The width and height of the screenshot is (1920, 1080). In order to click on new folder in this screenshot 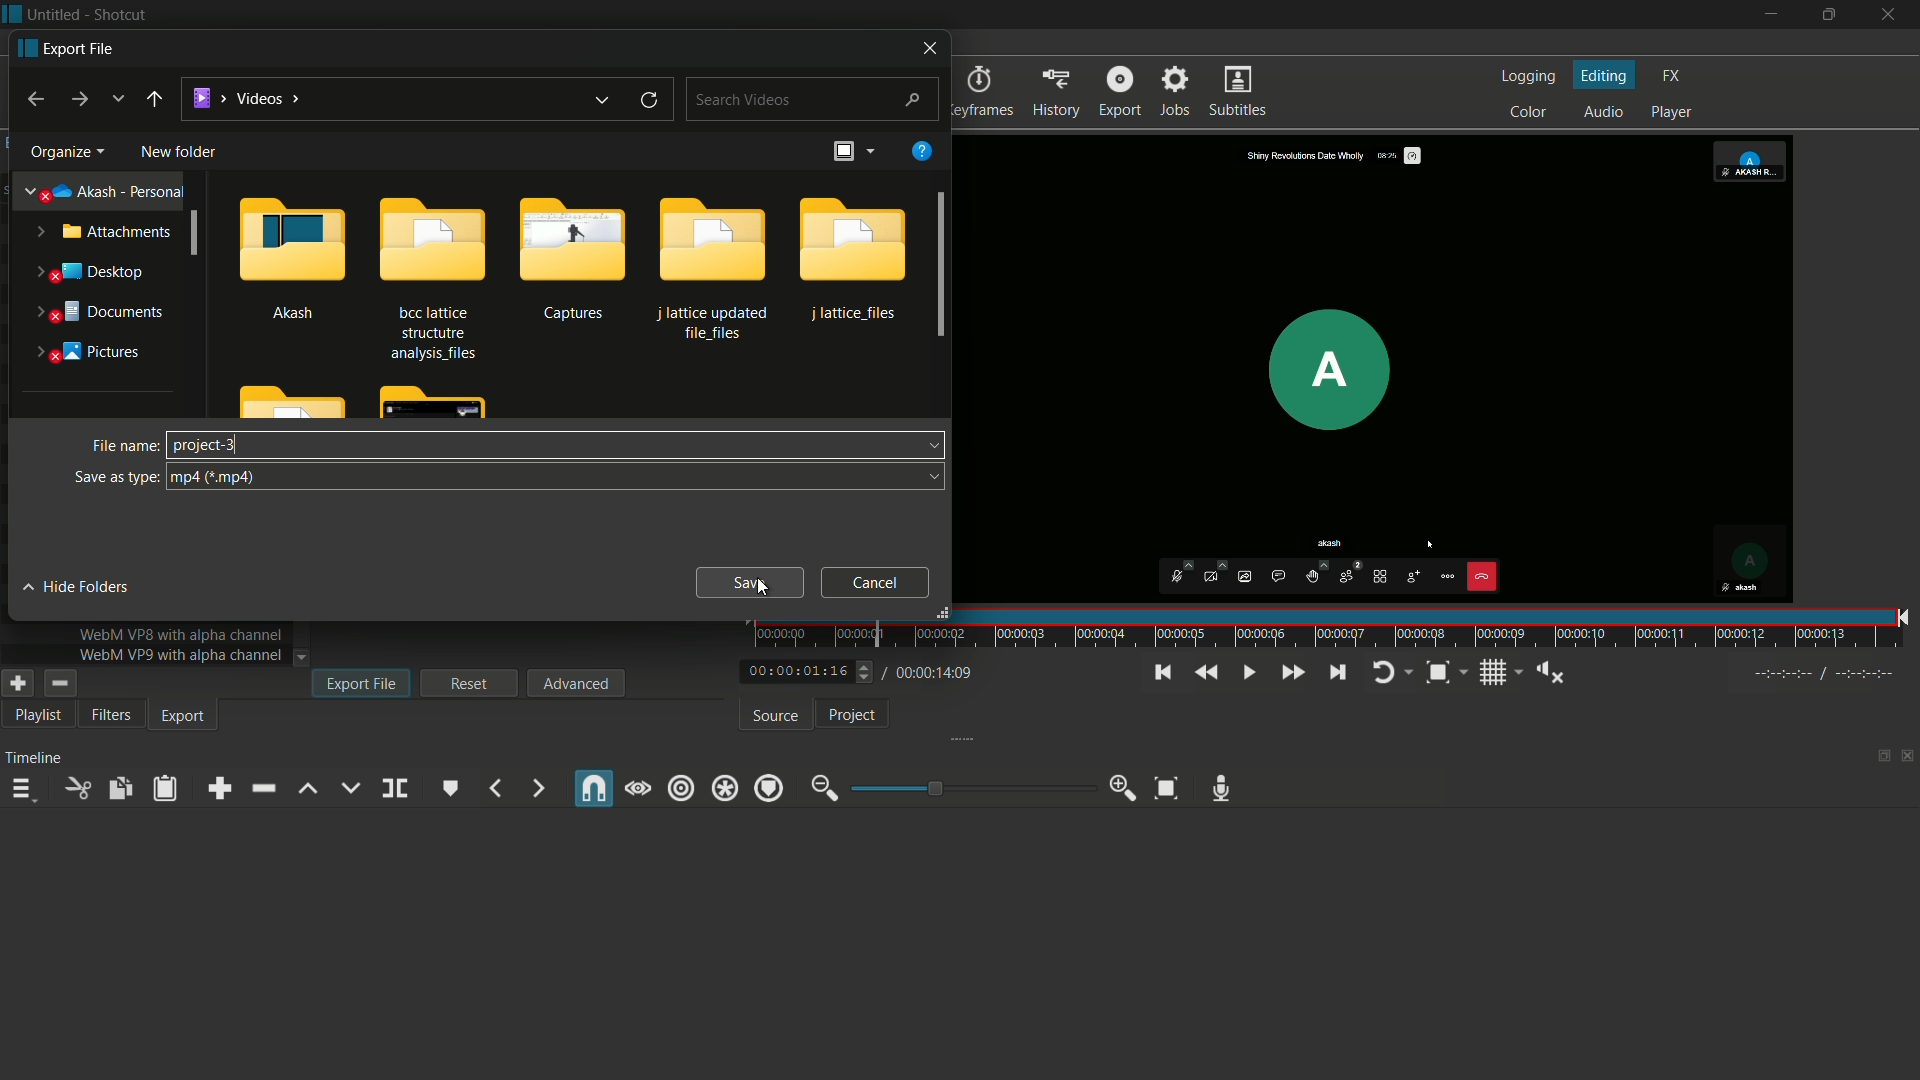, I will do `click(179, 152)`.